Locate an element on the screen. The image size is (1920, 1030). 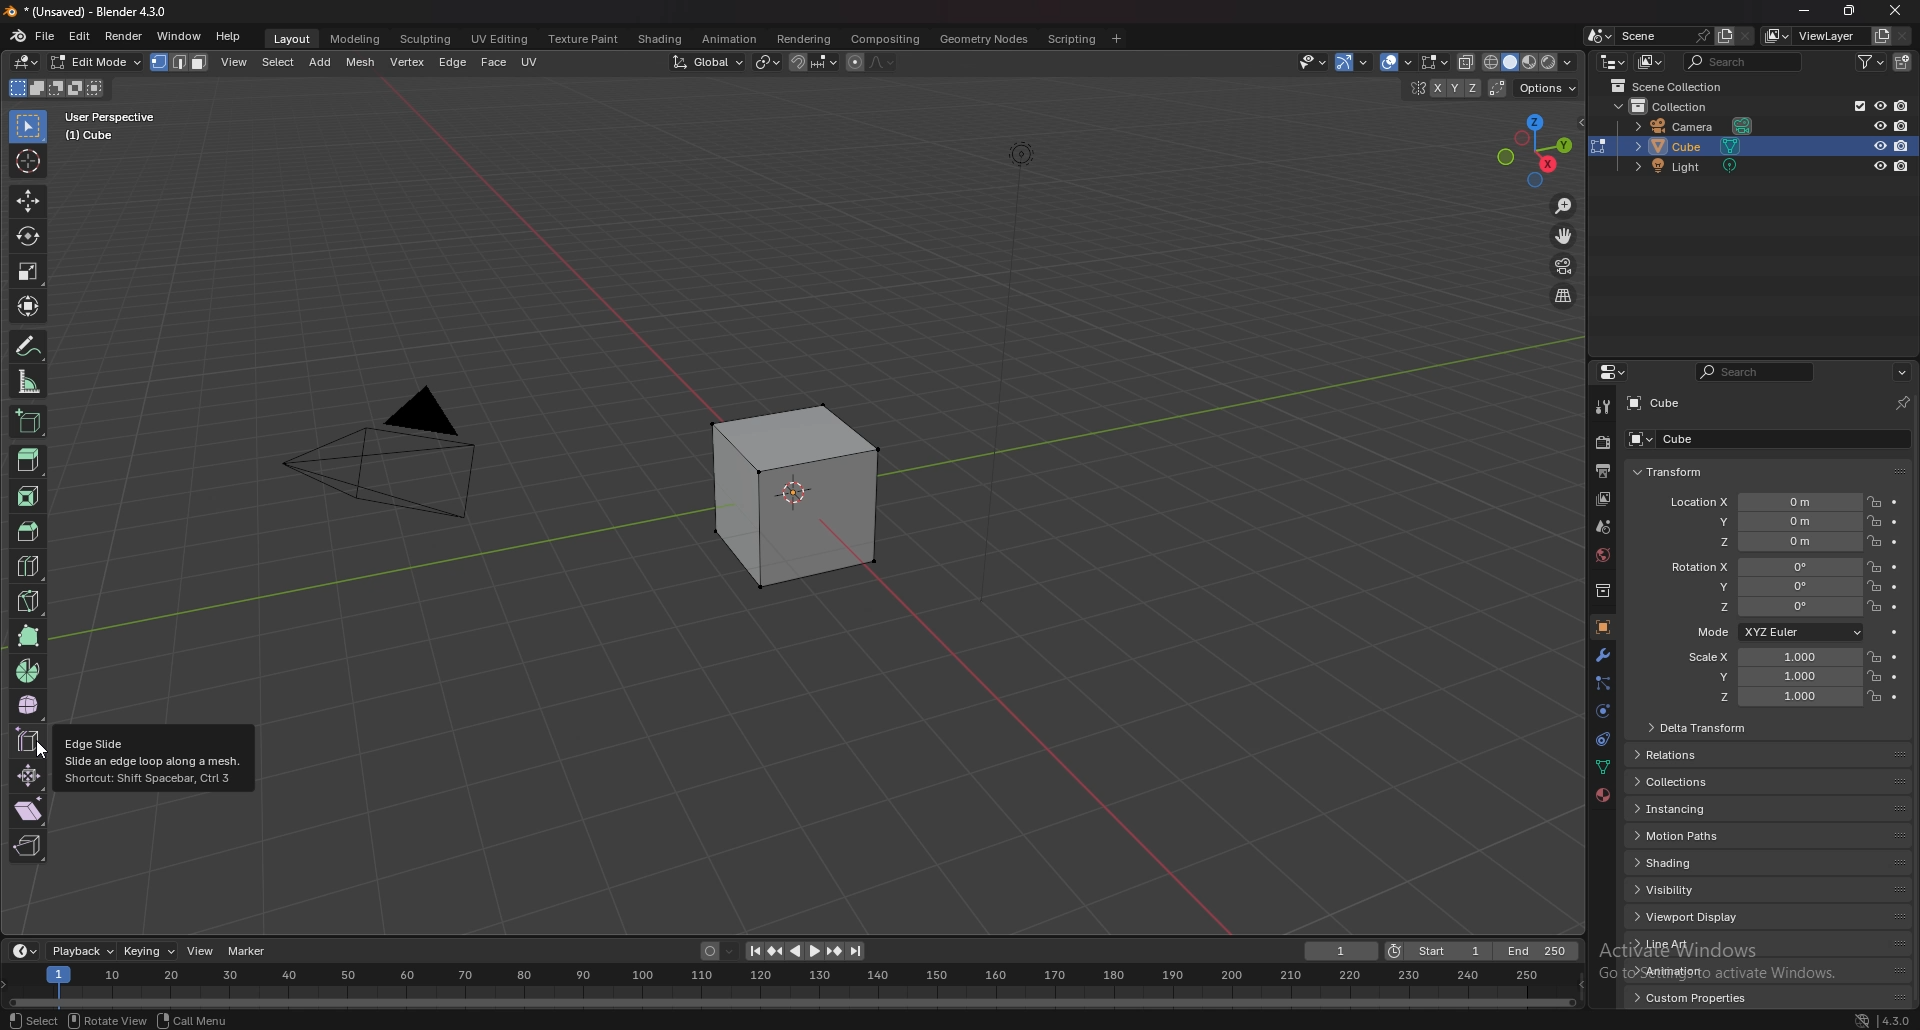
tooltip is located at coordinates (156, 759).